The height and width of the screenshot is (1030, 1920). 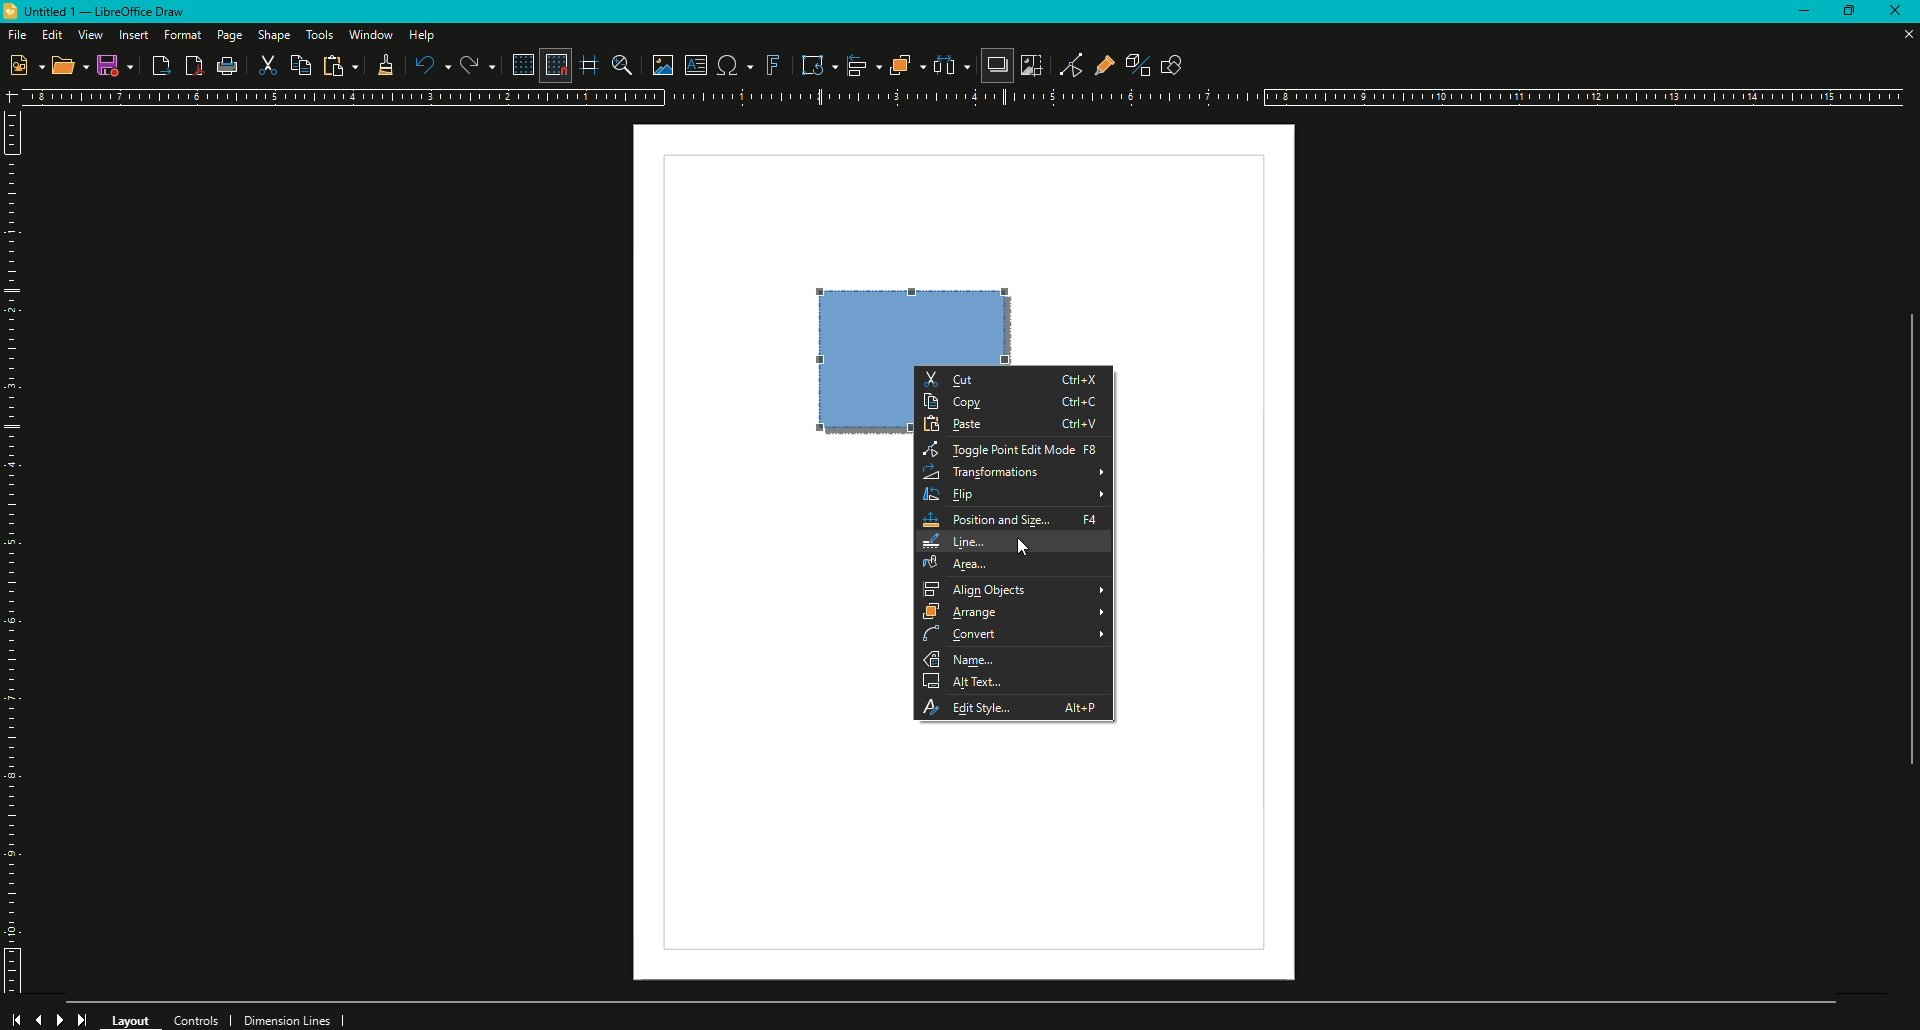 What do you see at coordinates (269, 67) in the screenshot?
I see `Cut` at bounding box center [269, 67].